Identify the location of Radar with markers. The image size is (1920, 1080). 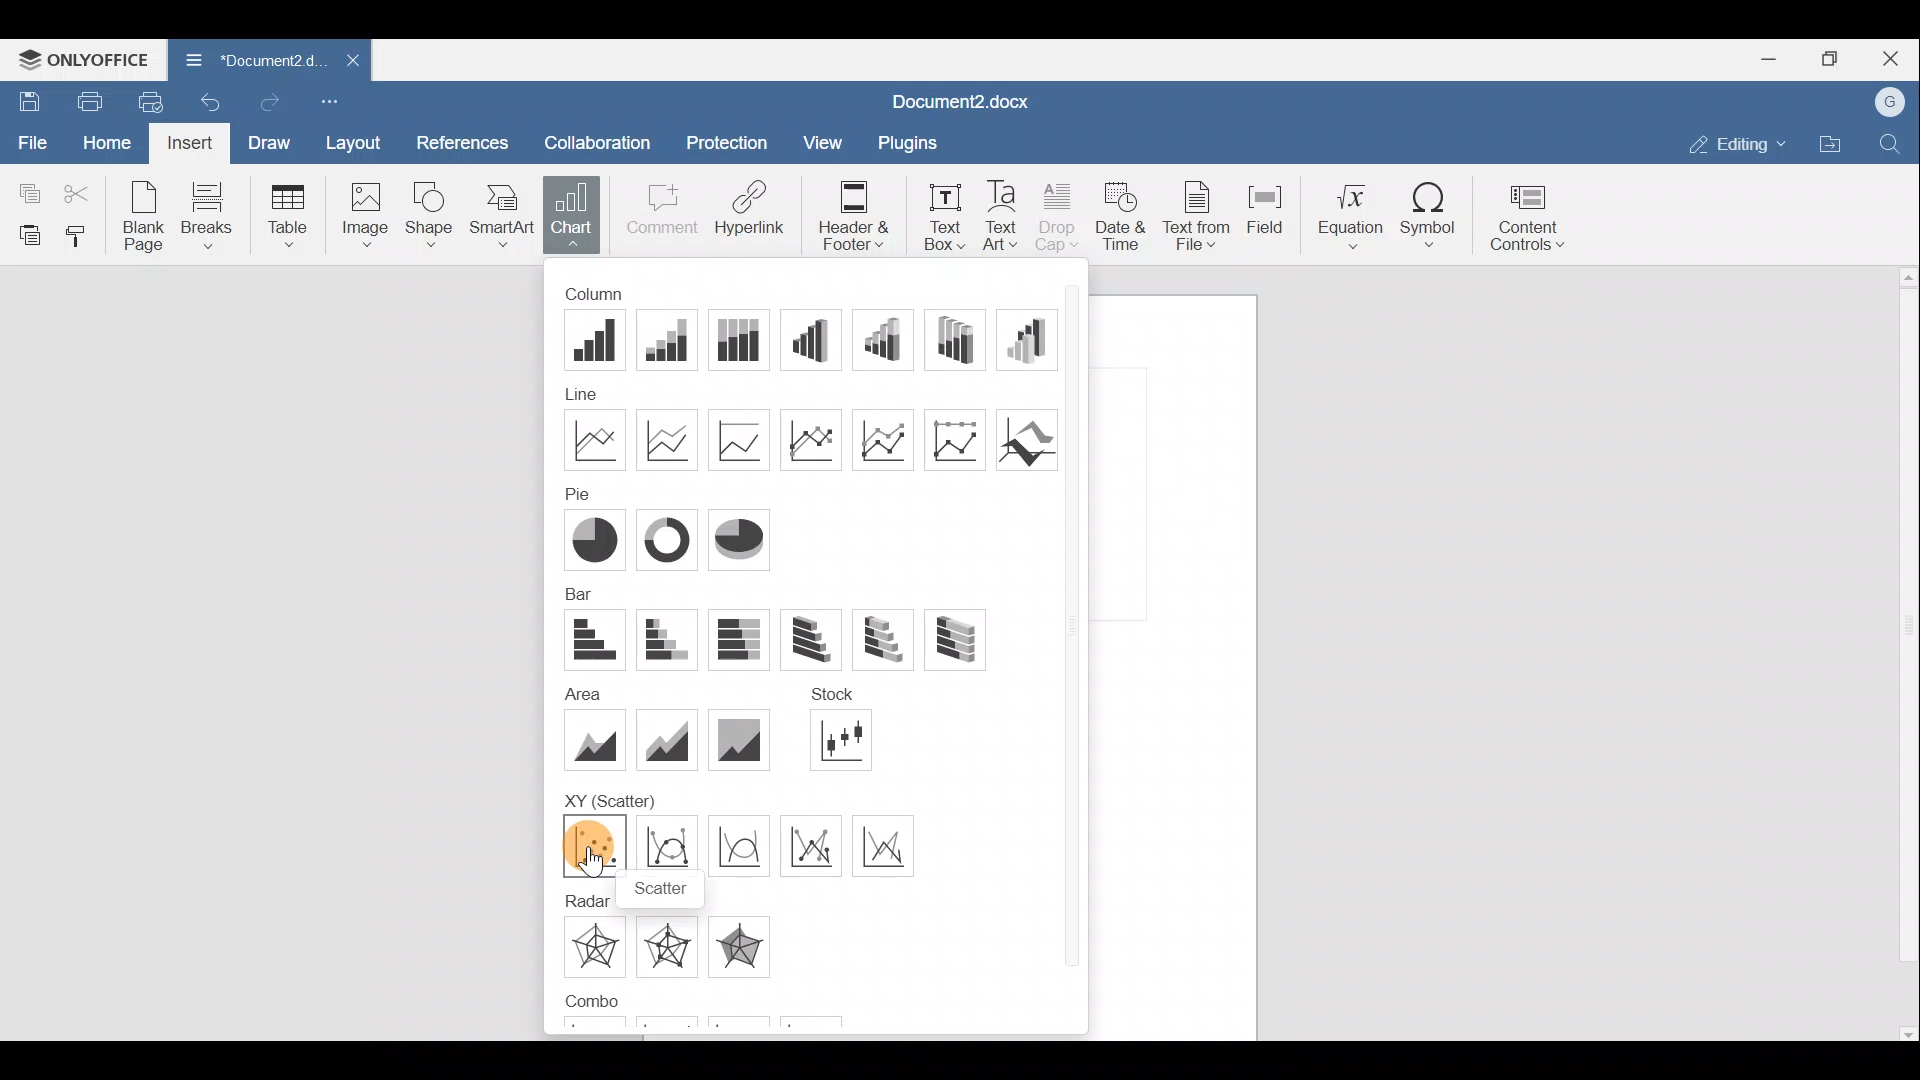
(674, 947).